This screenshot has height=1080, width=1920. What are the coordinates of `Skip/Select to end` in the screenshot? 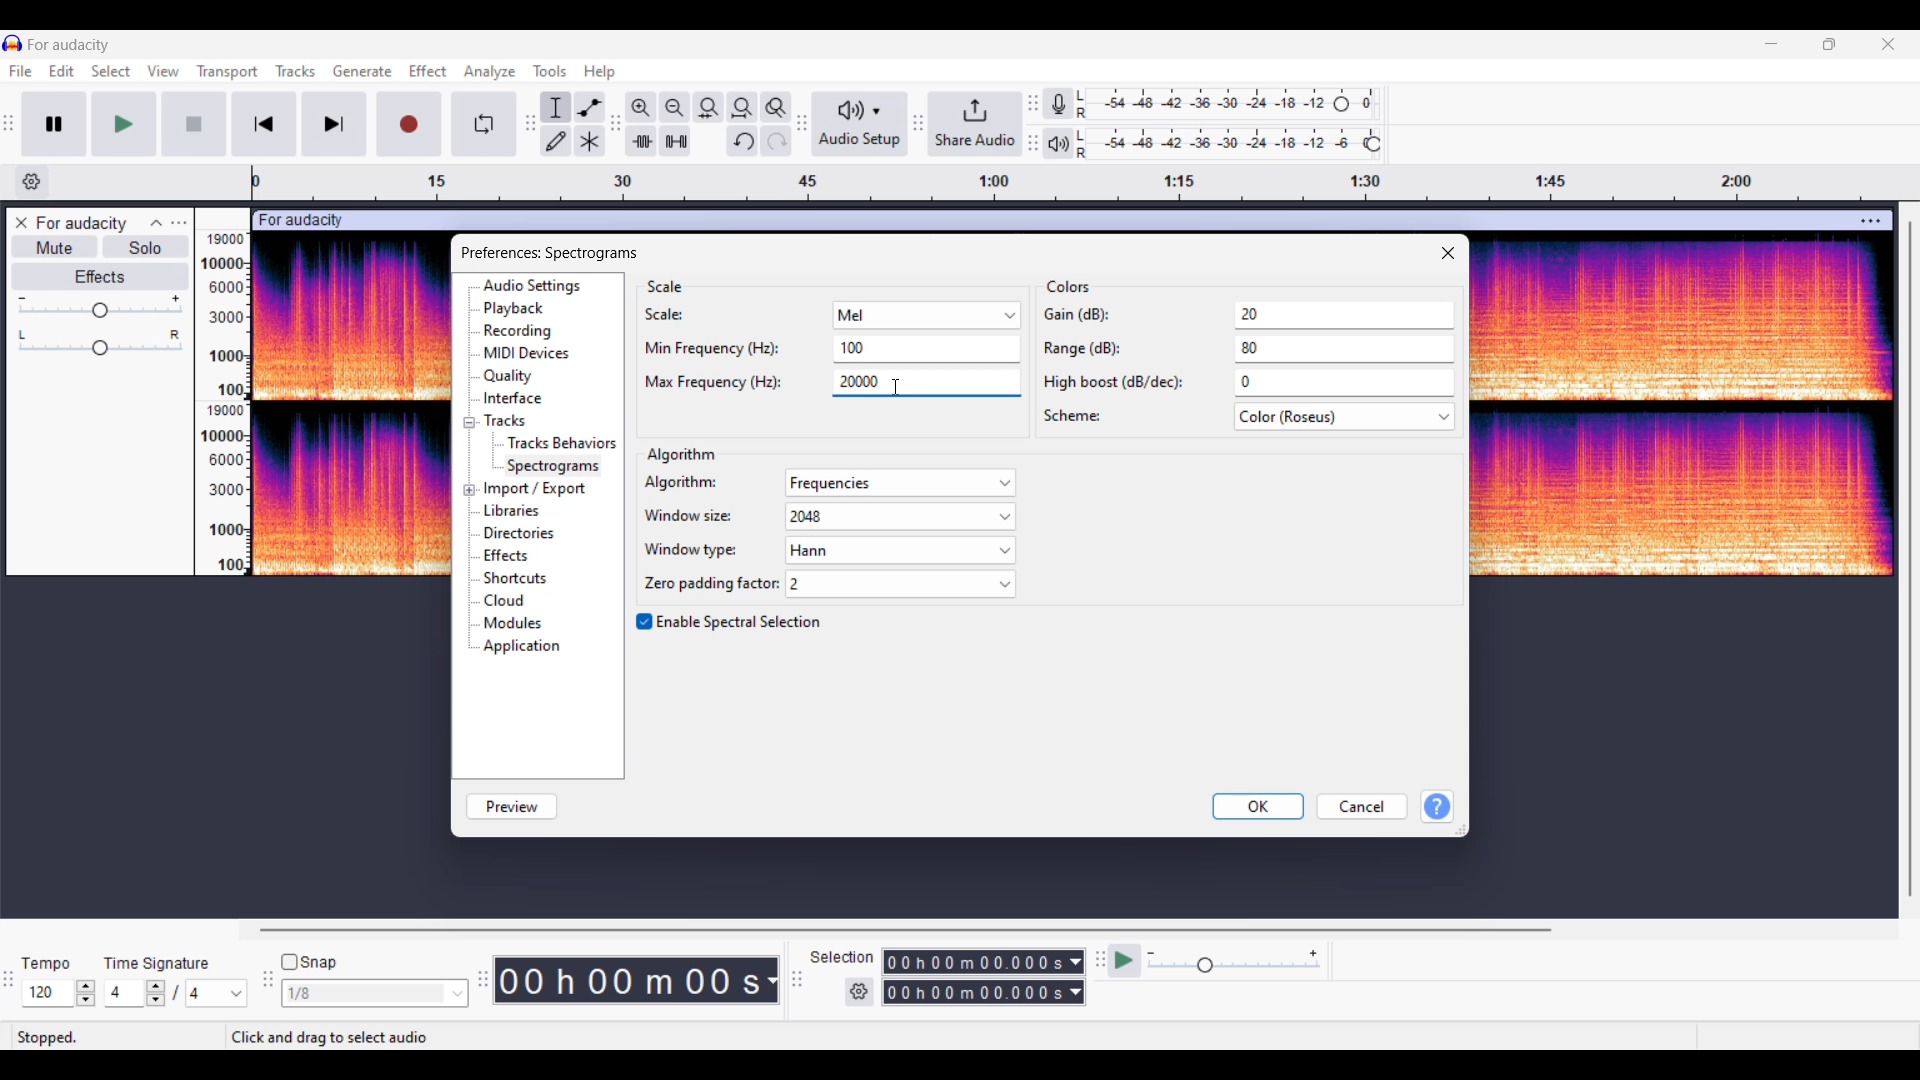 It's located at (334, 124).